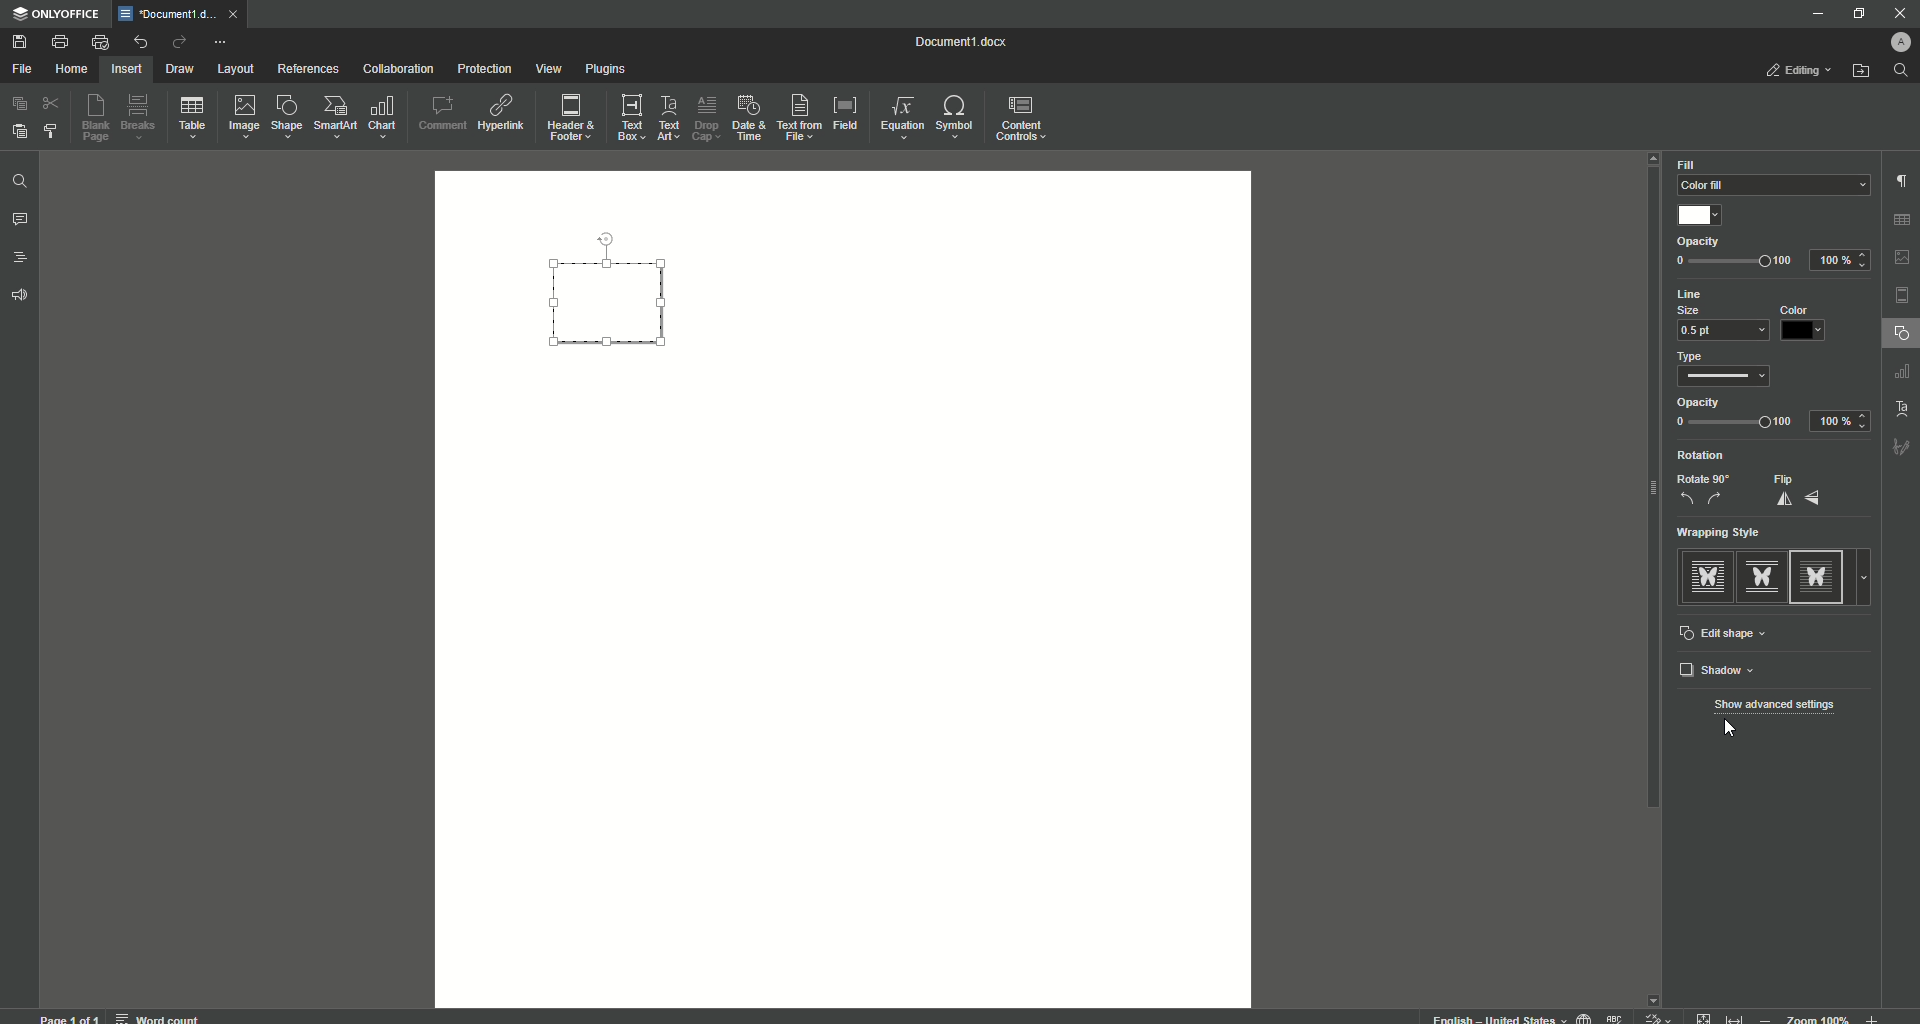 The width and height of the screenshot is (1920, 1024). I want to click on Plugins, so click(607, 70).